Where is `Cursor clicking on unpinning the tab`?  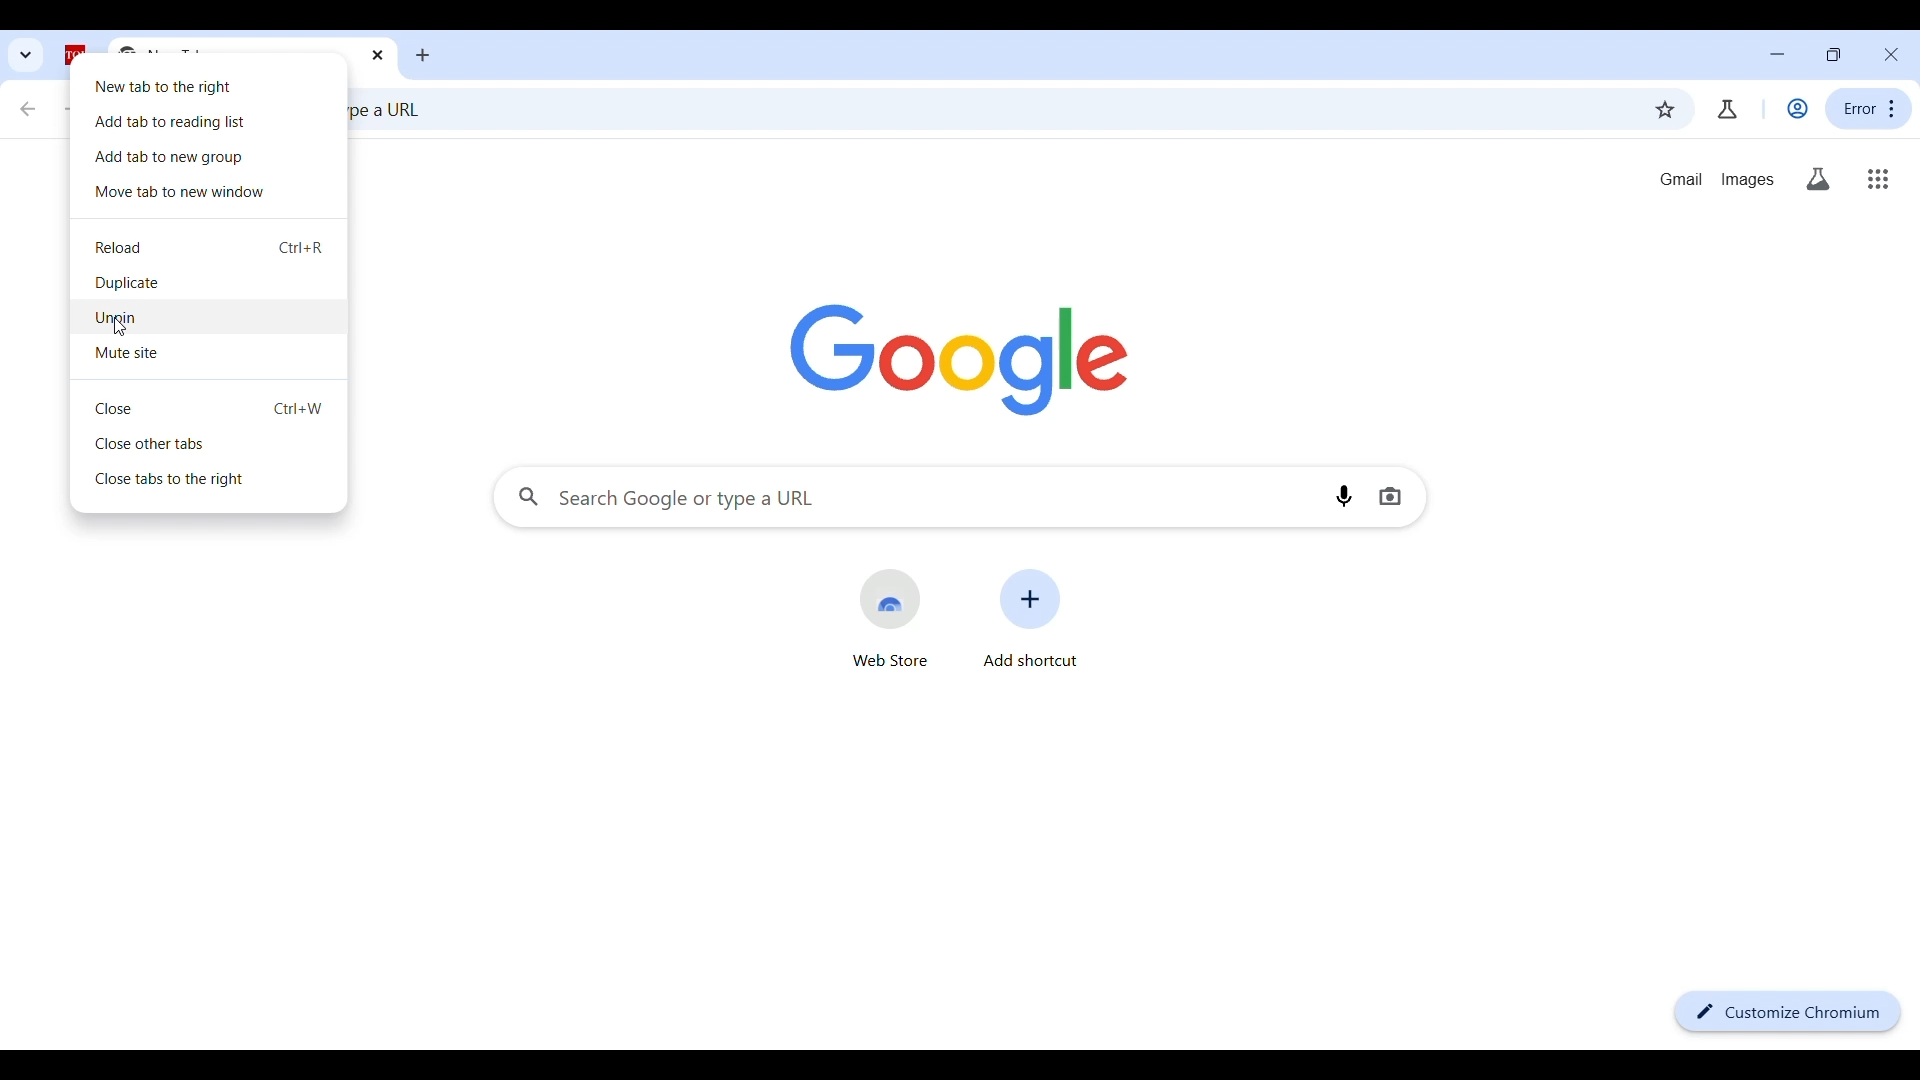 Cursor clicking on unpinning the tab is located at coordinates (120, 328).